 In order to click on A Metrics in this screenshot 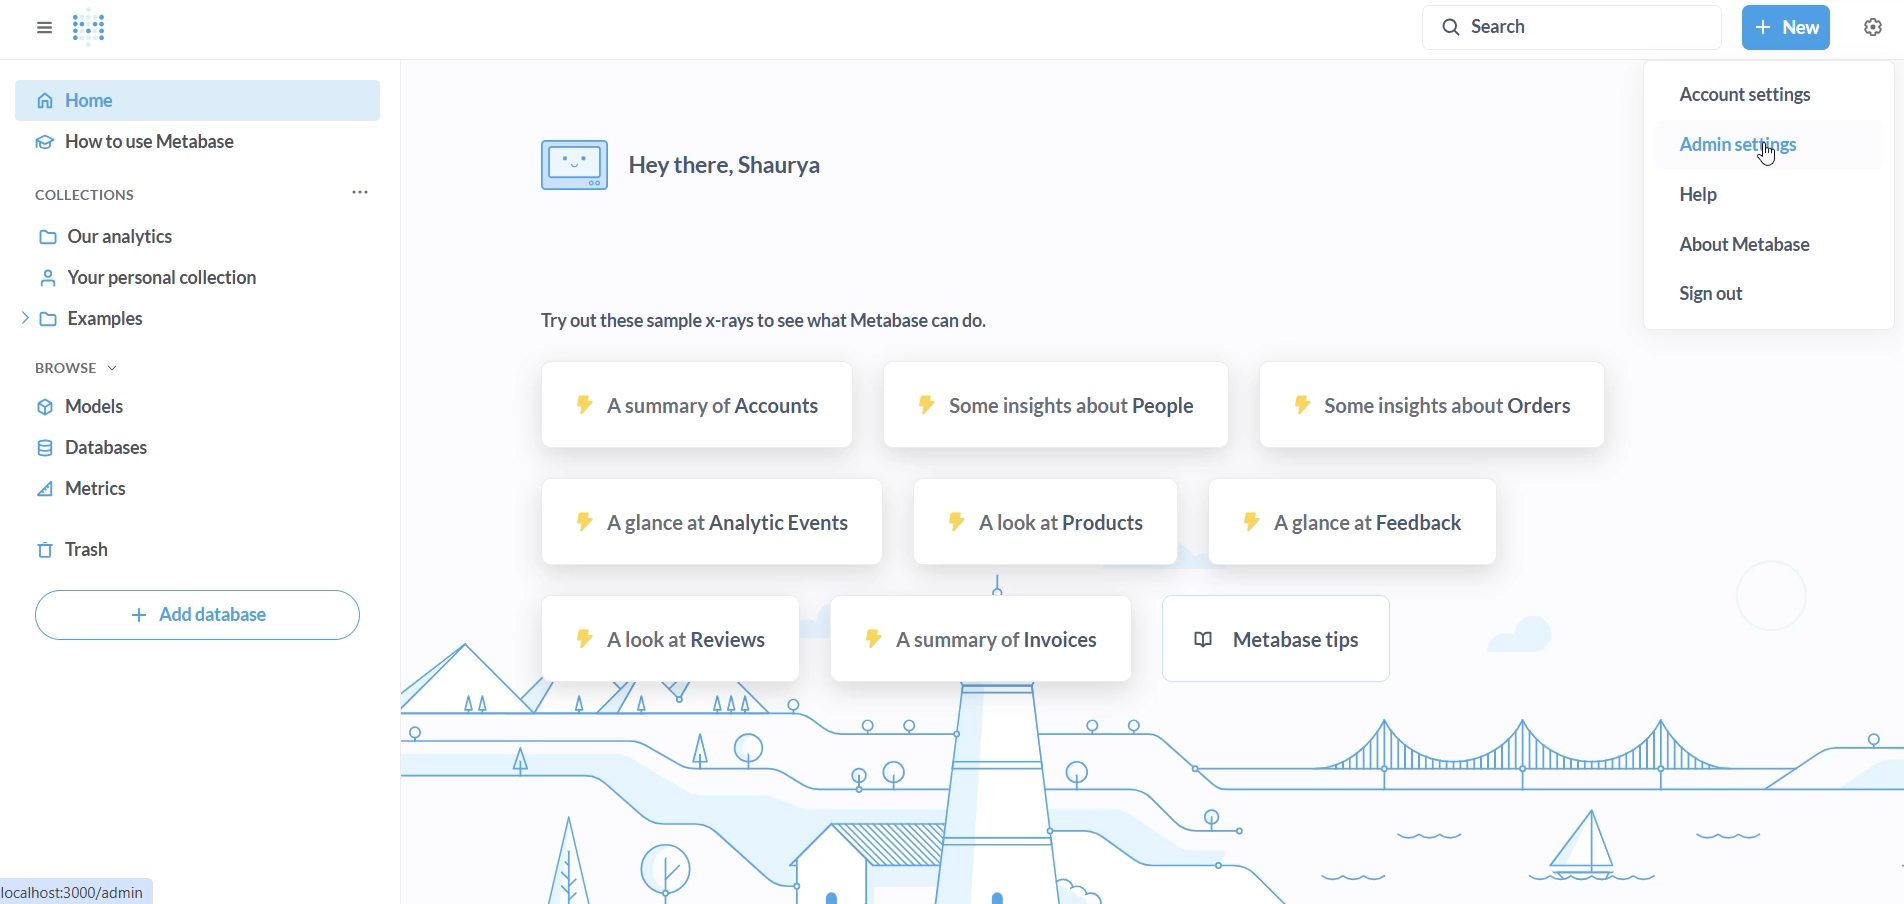, I will do `click(82, 489)`.